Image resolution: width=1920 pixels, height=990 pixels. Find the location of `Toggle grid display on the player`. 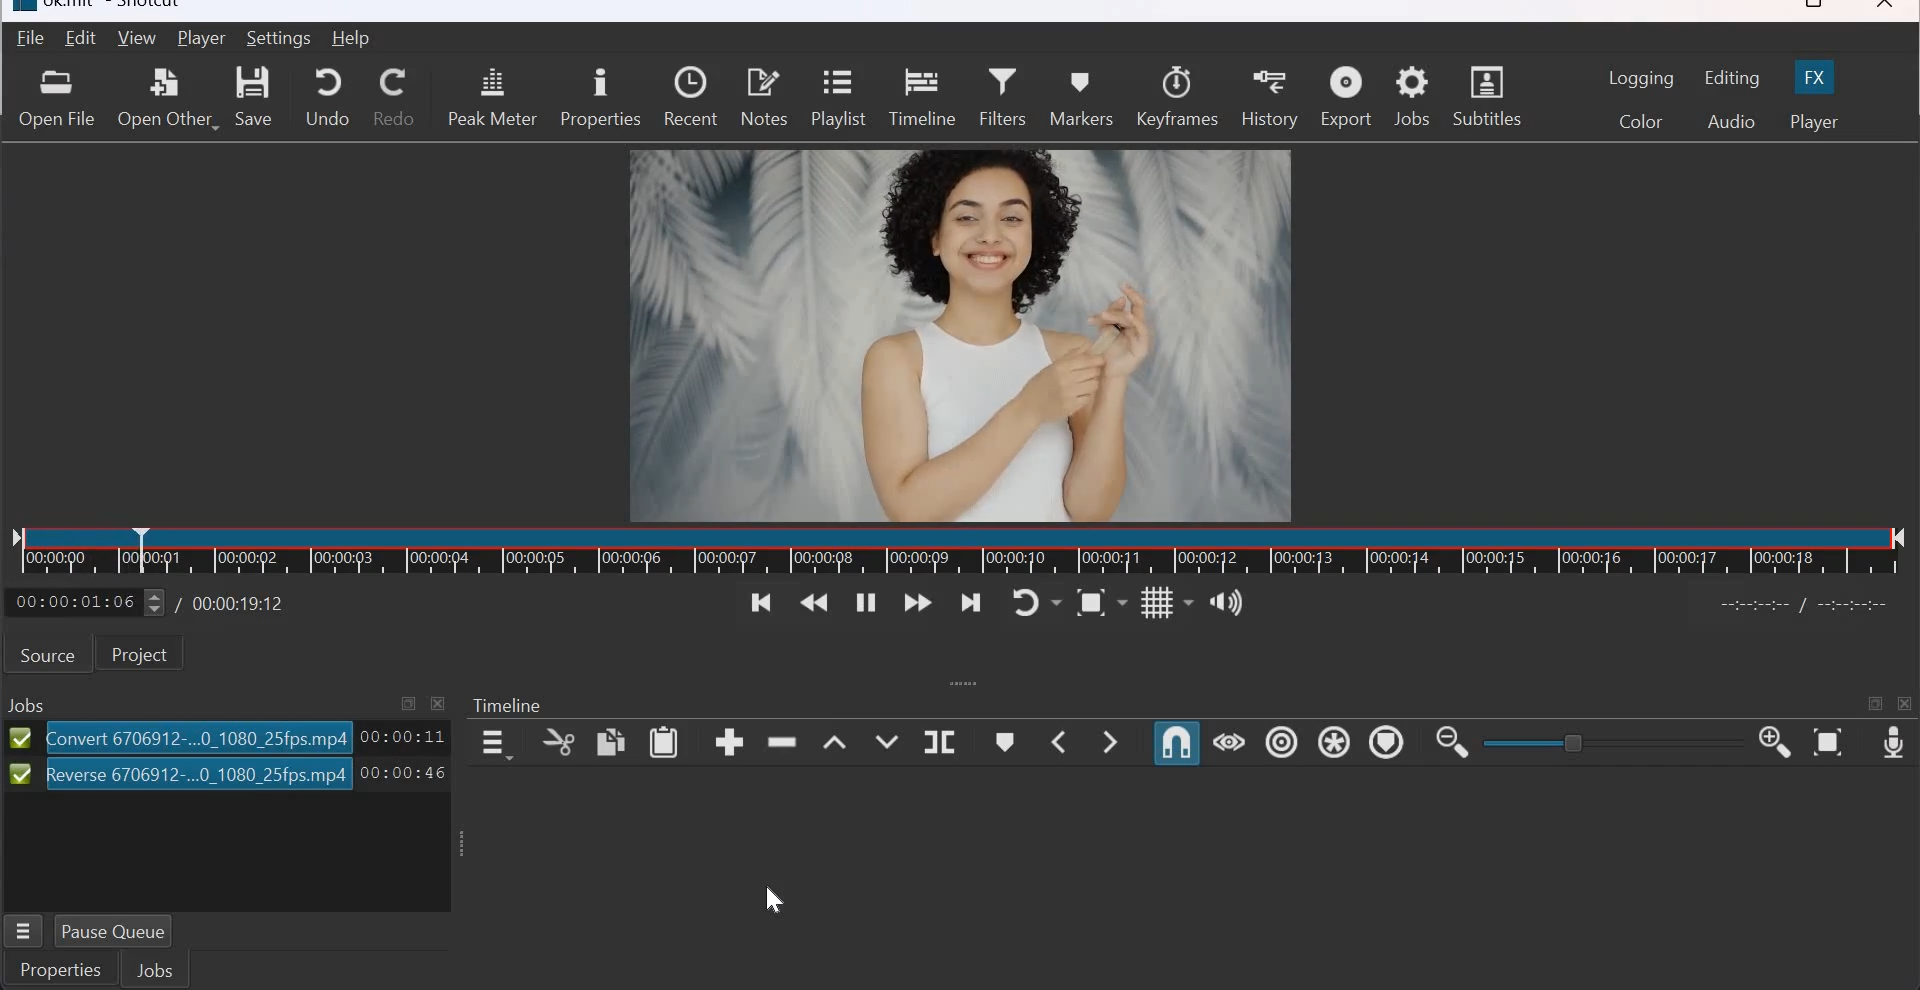

Toggle grid display on the player is located at coordinates (1166, 601).